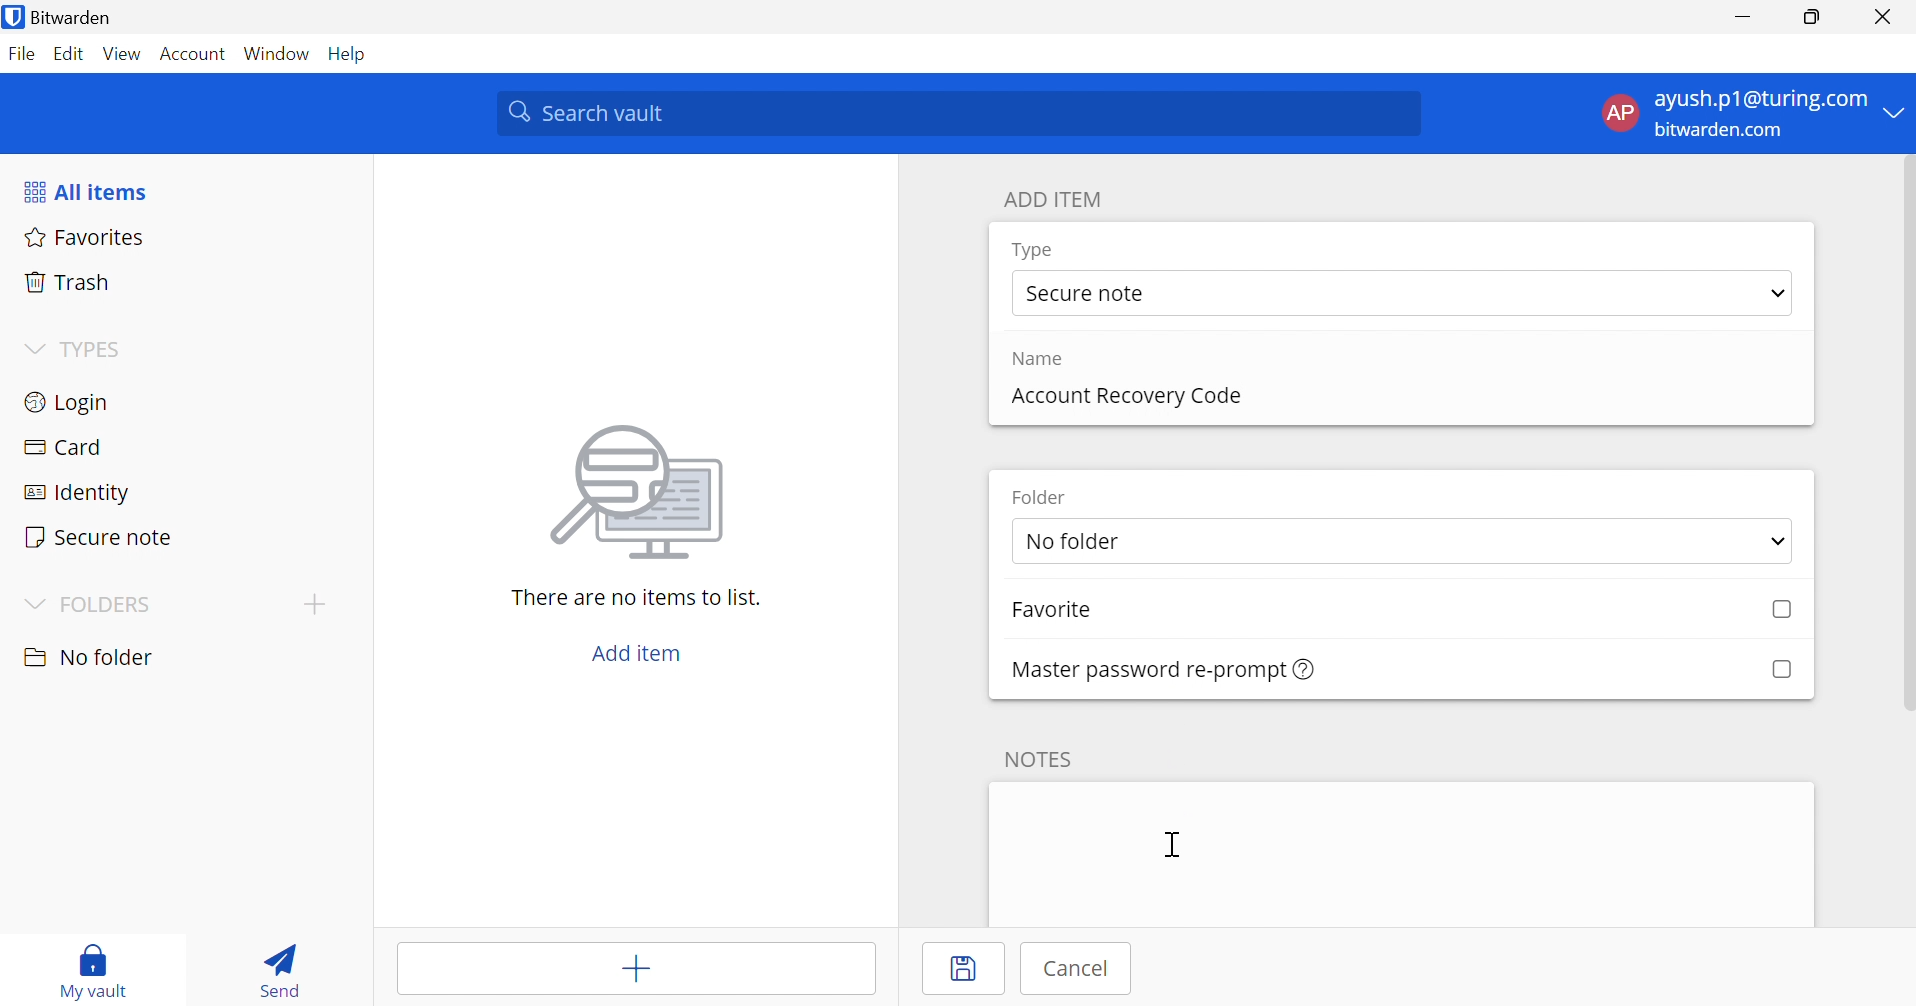 This screenshot has width=1916, height=1006. I want to click on Trash, so click(68, 283).